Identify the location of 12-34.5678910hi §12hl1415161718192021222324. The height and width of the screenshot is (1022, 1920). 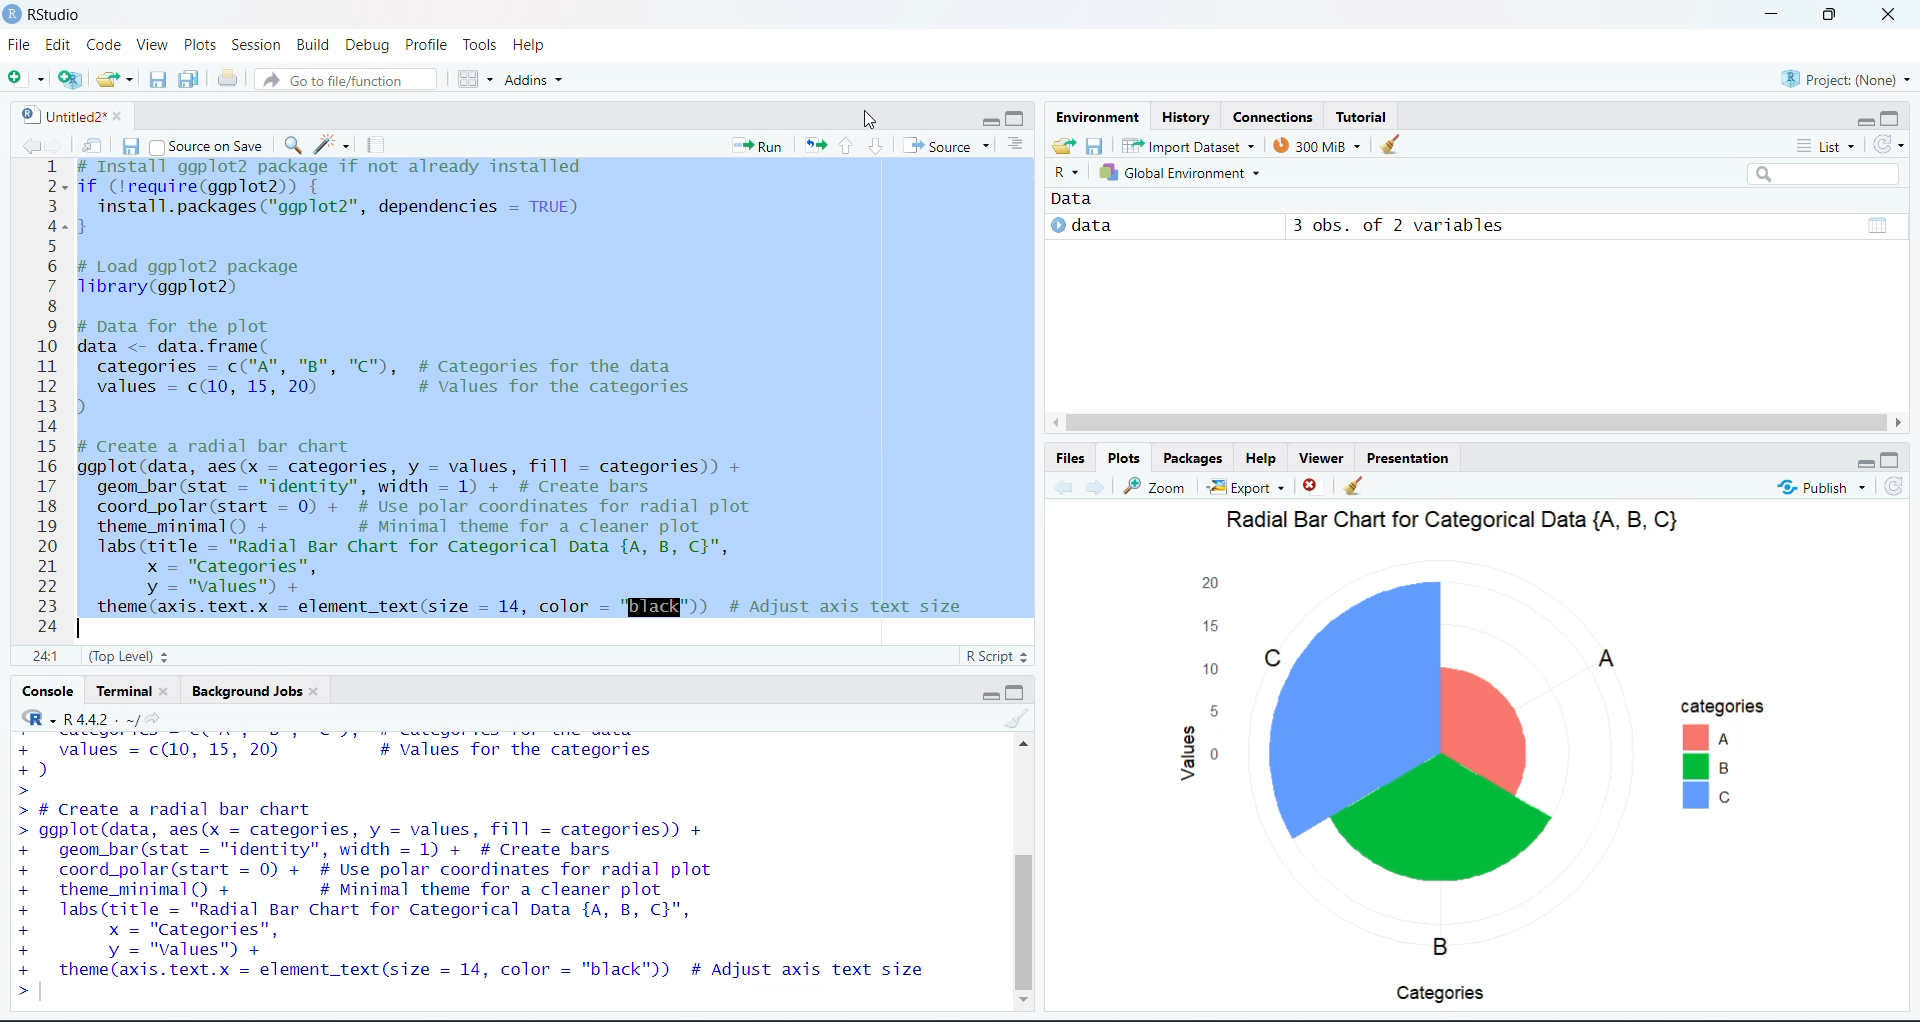
(47, 399).